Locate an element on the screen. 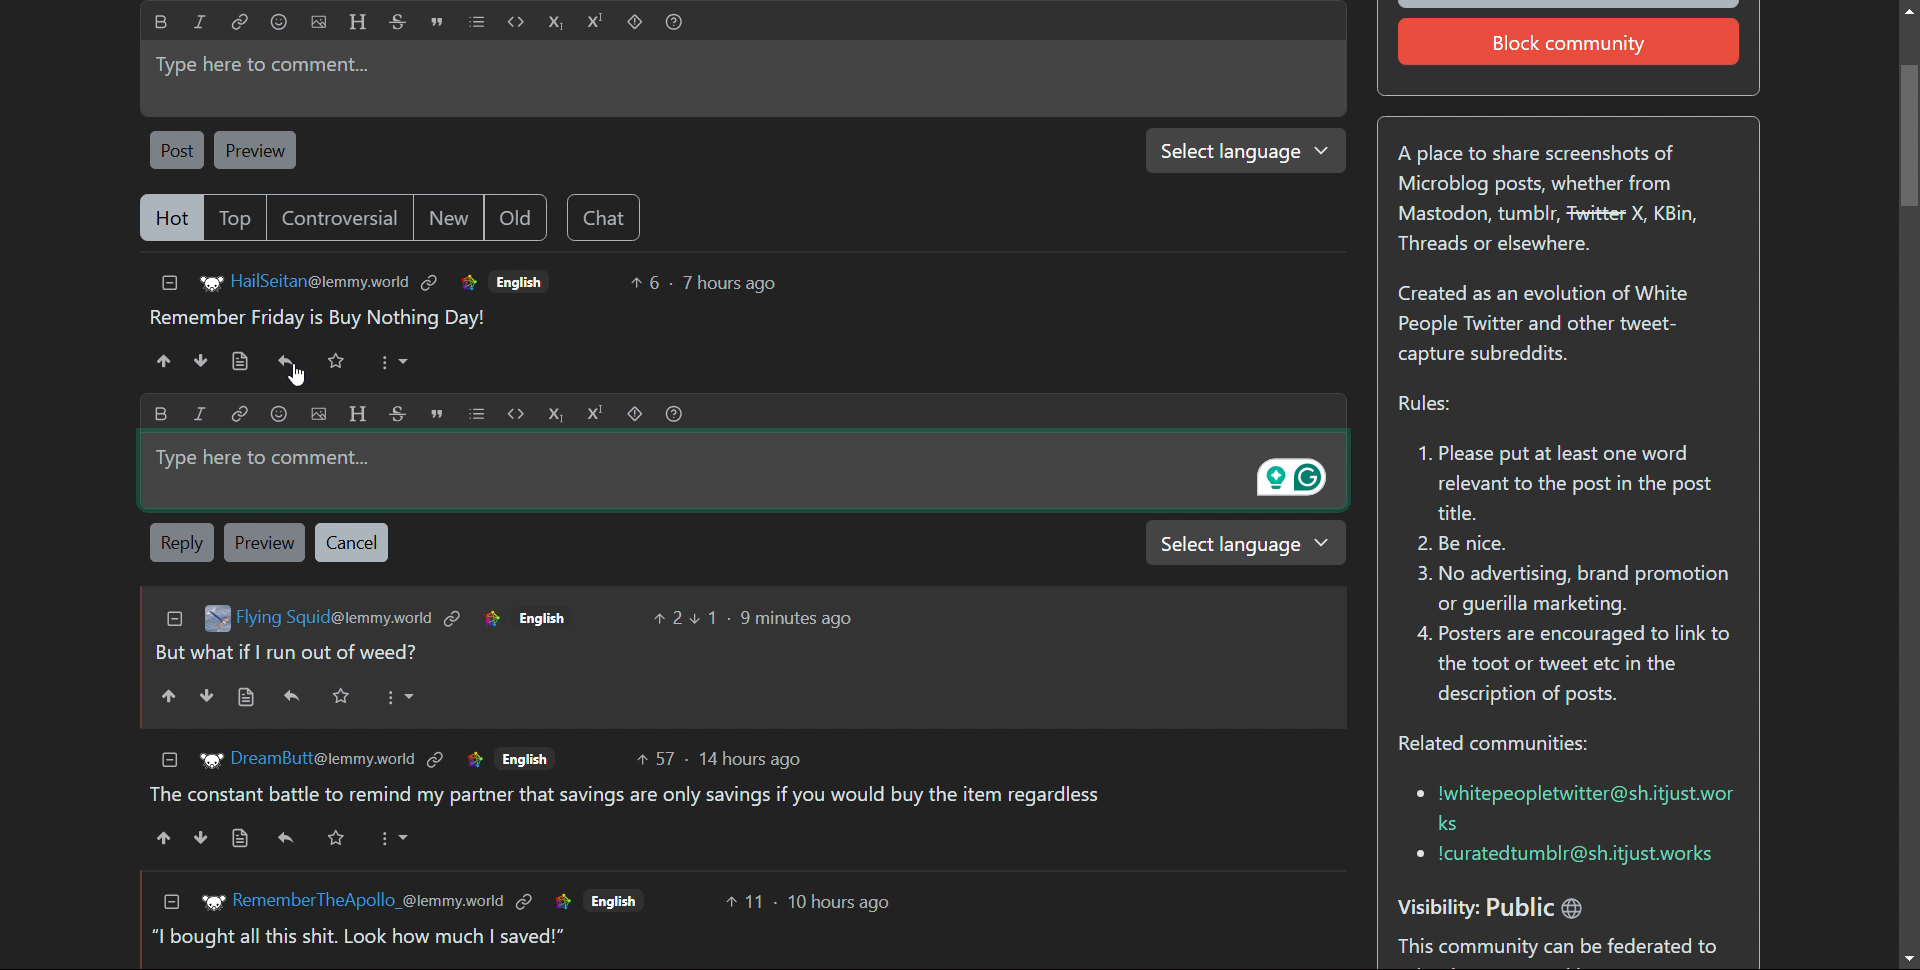 This screenshot has width=1920, height=970. time of posting is located at coordinates (729, 283).